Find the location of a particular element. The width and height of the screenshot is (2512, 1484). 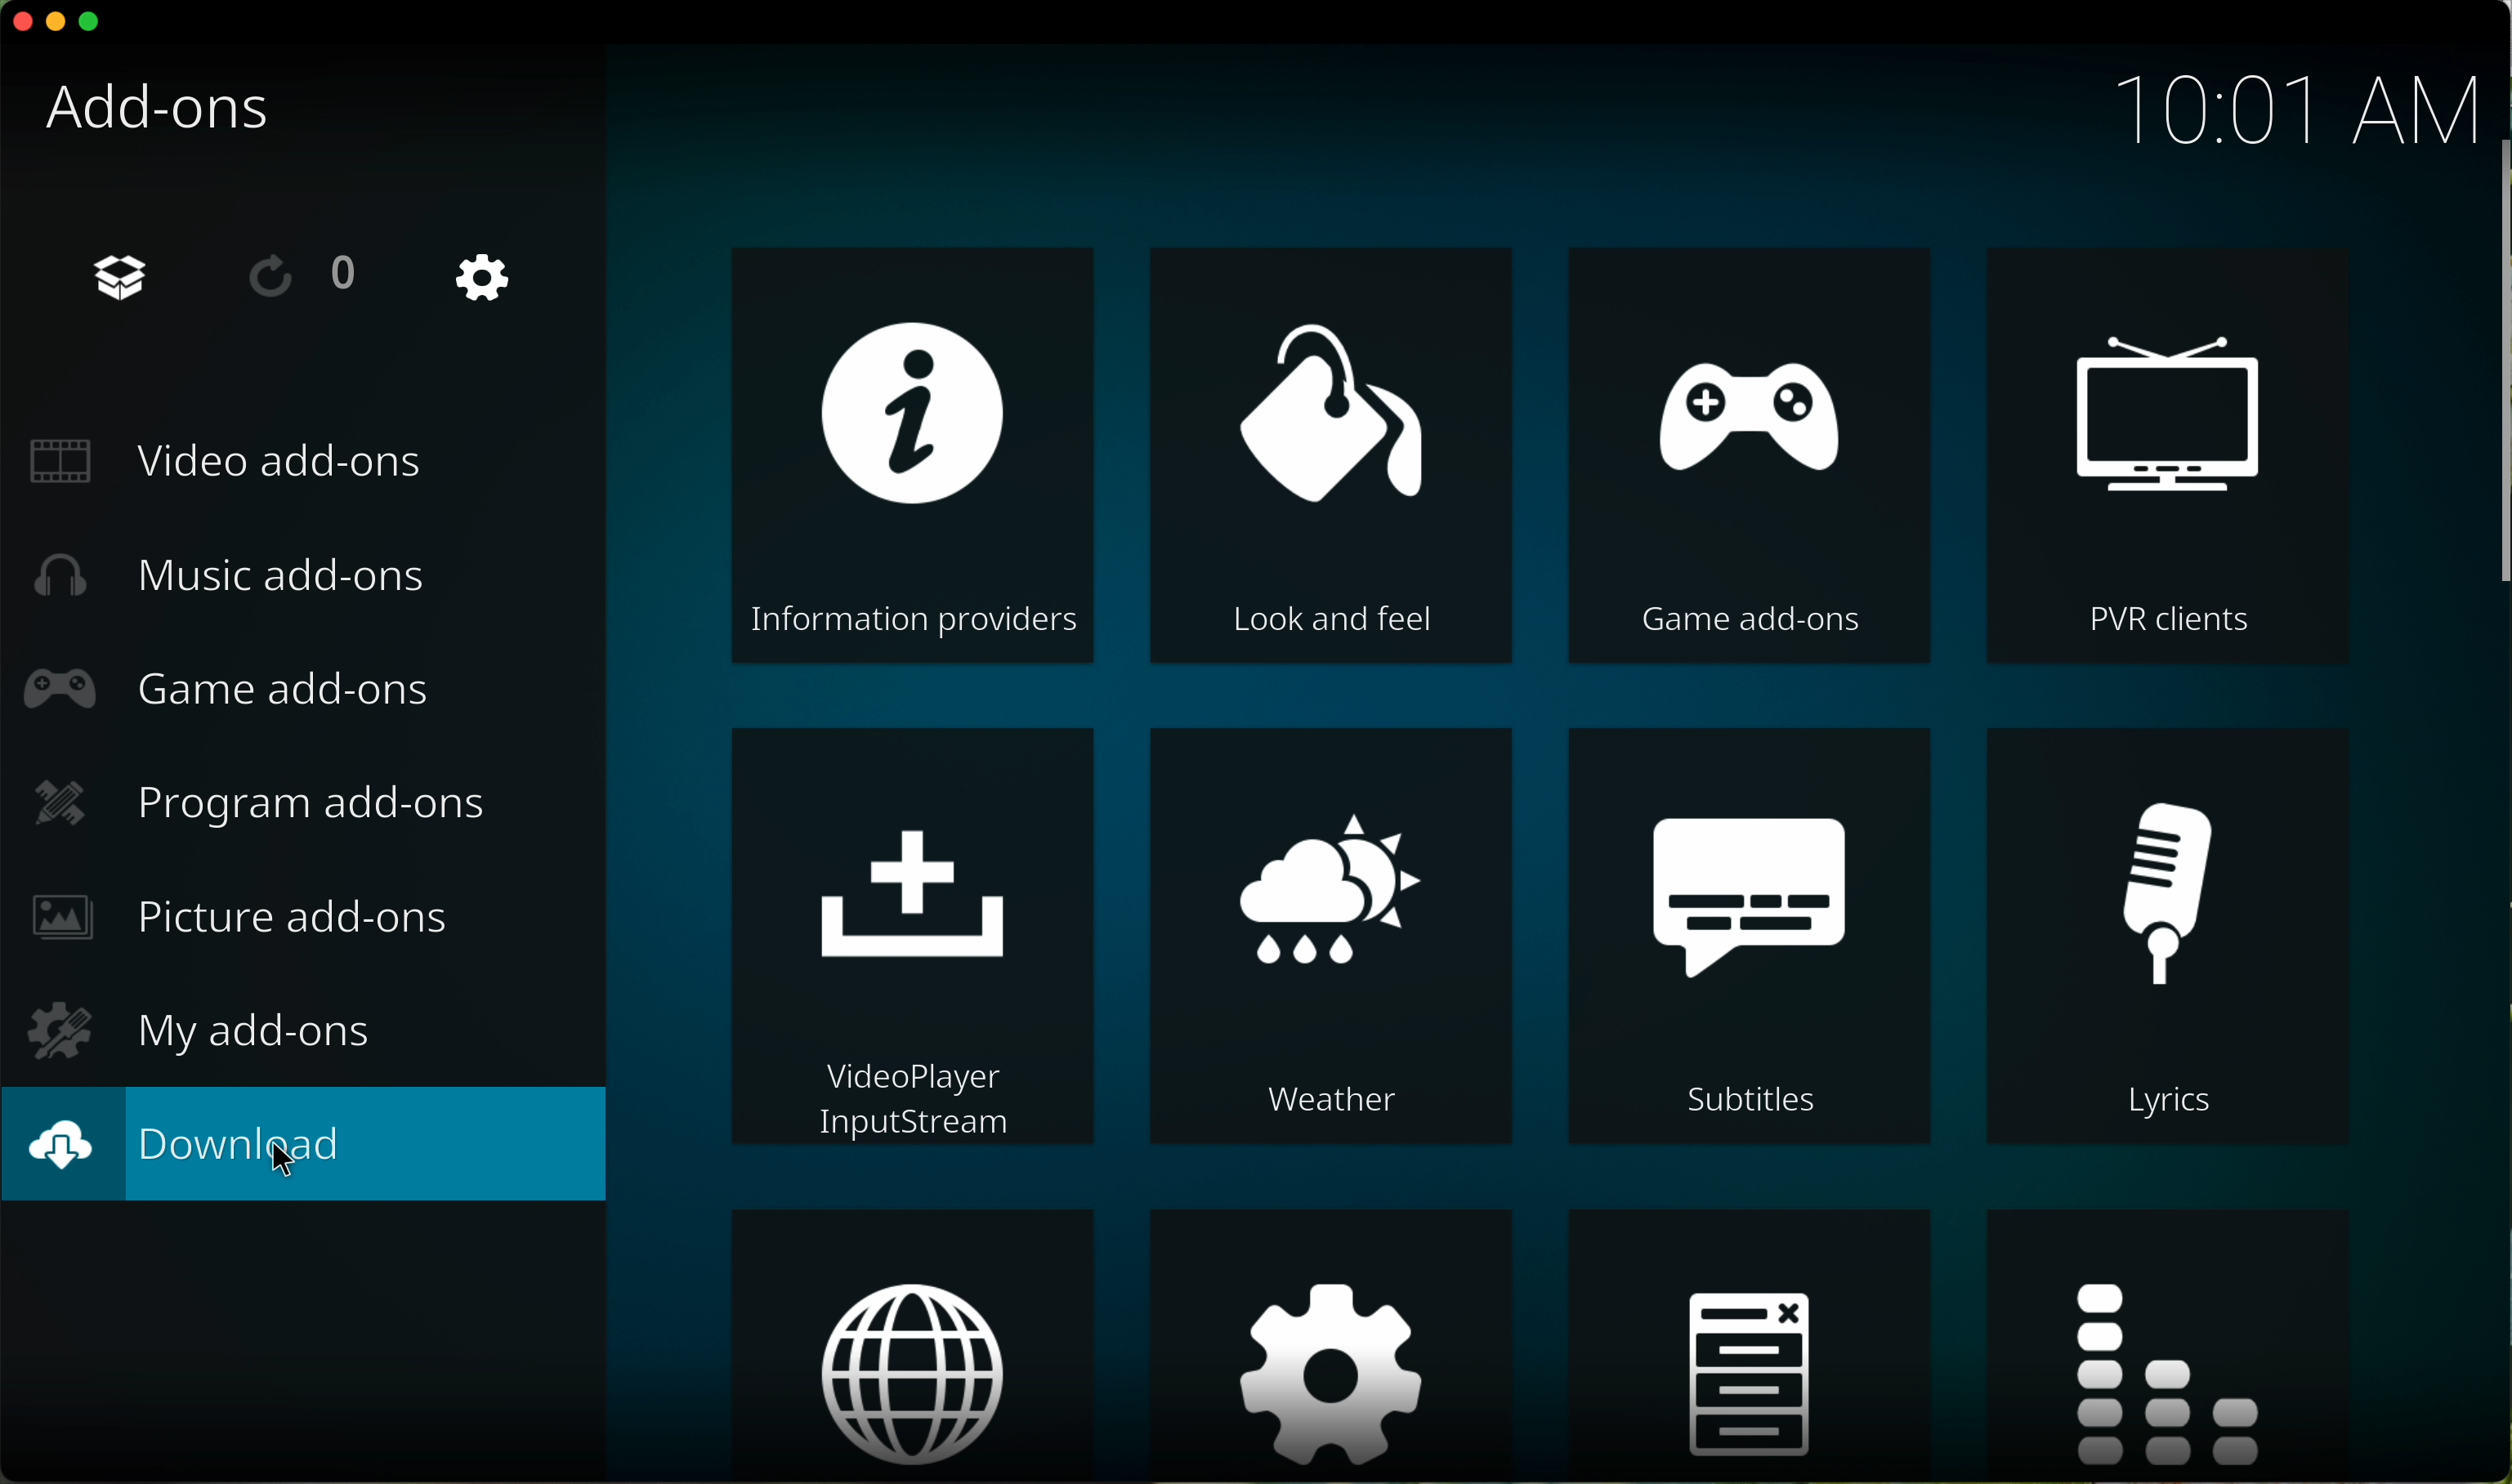

add-ons is located at coordinates (118, 277).